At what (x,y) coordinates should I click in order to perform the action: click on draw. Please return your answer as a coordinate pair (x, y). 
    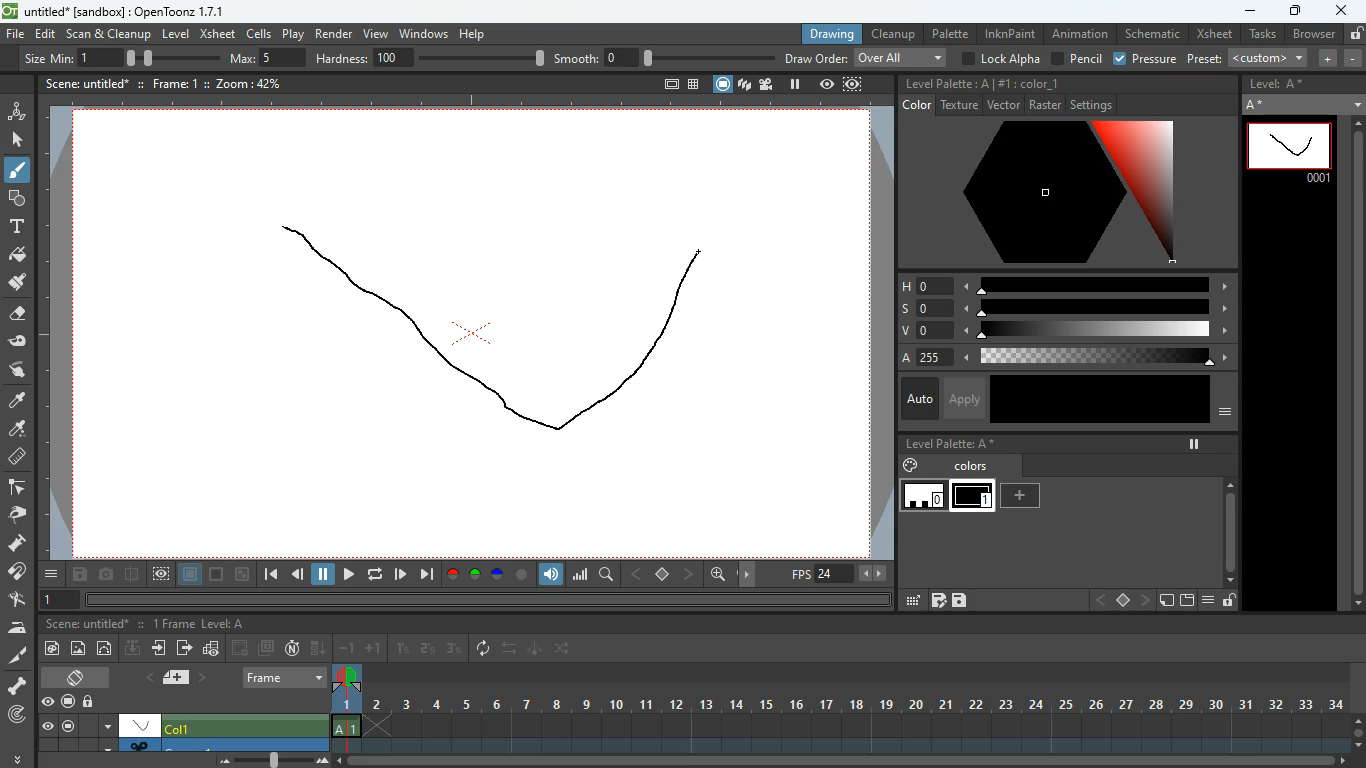
    Looking at the image, I should click on (499, 329).